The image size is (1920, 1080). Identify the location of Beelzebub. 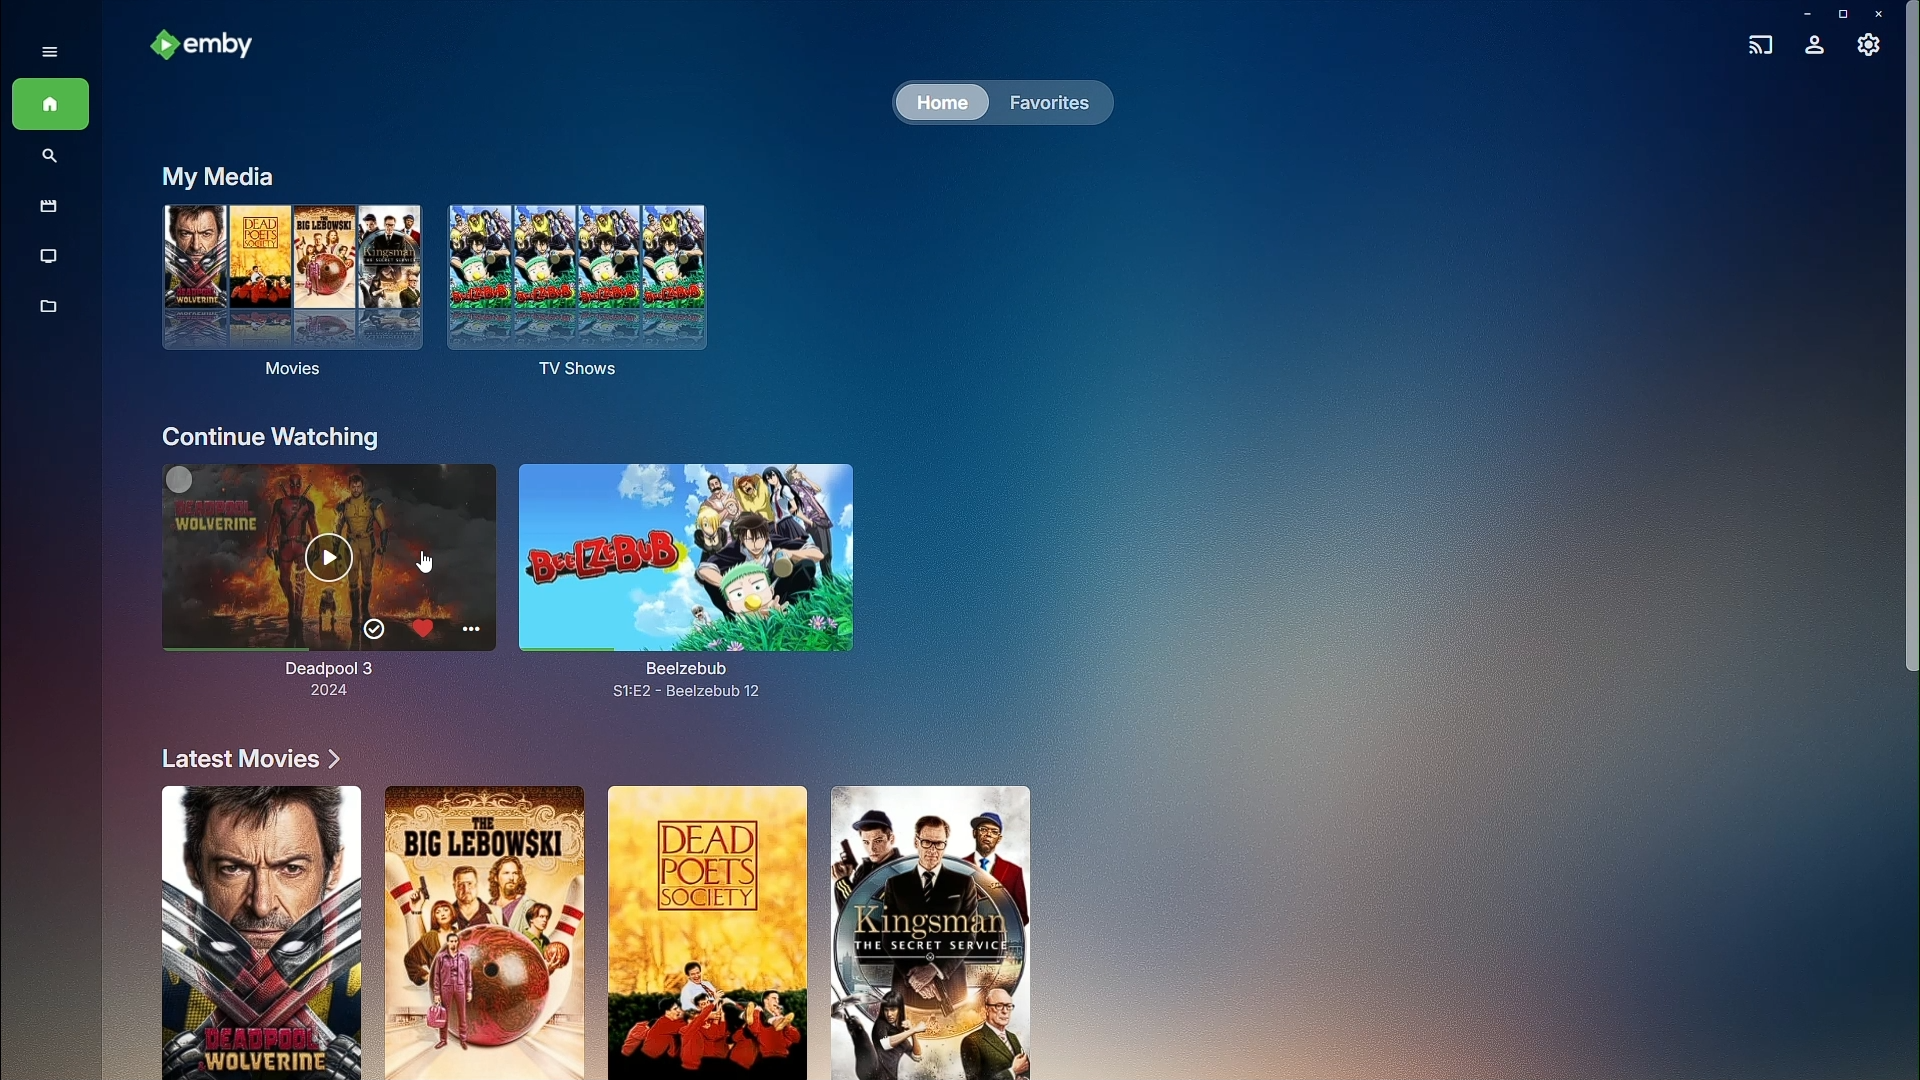
(698, 578).